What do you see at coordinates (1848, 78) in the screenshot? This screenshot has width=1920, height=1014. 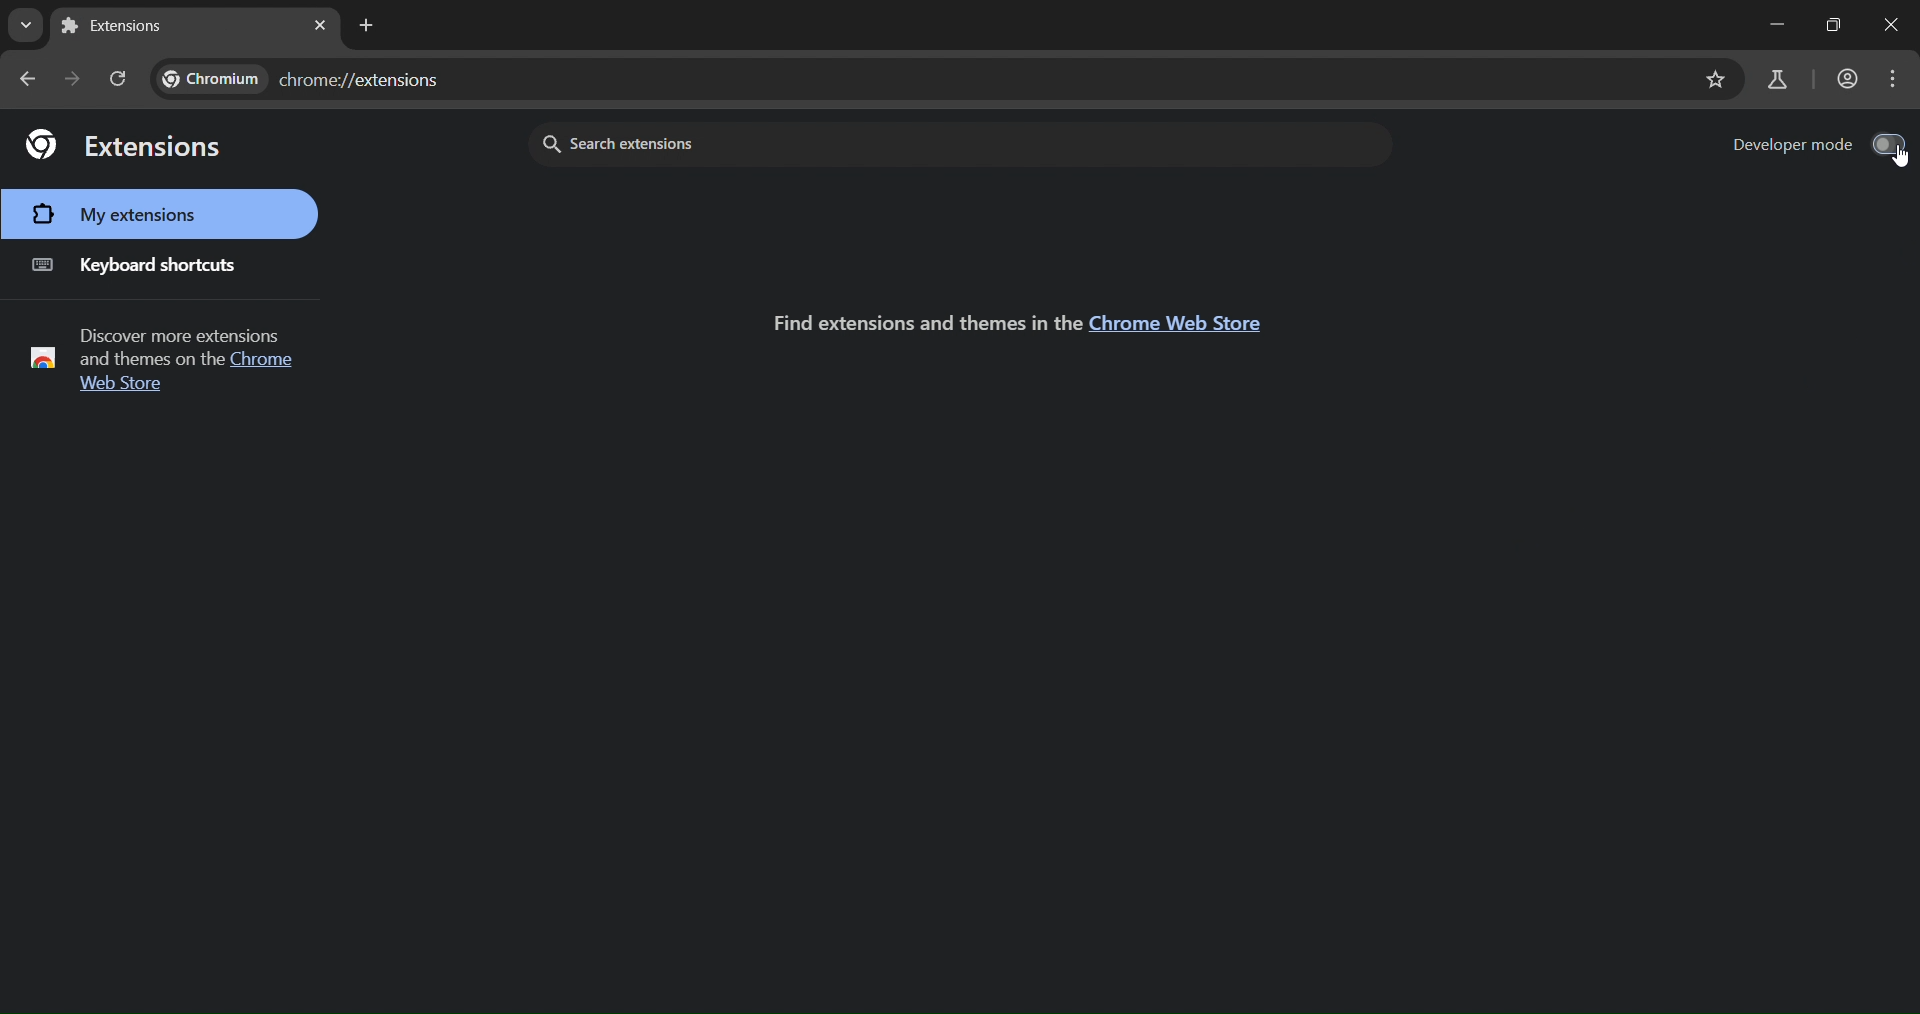 I see `account` at bounding box center [1848, 78].